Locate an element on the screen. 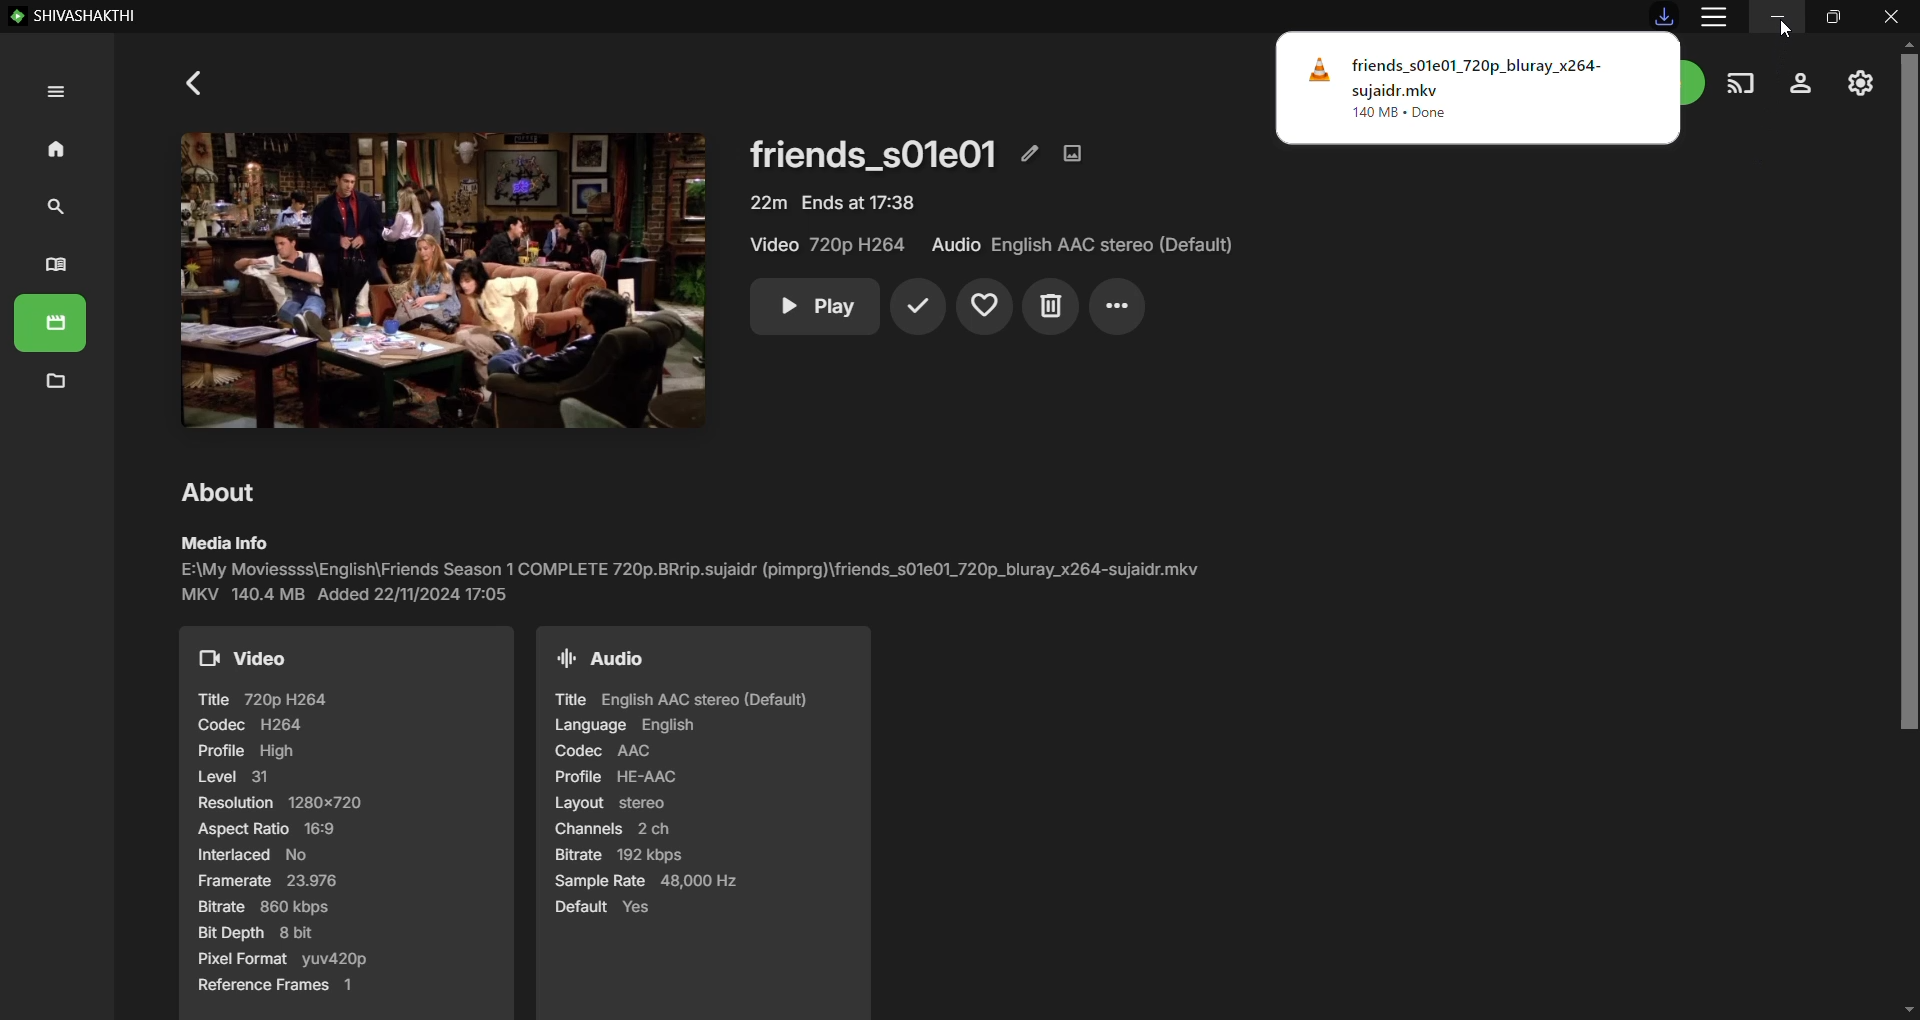  Books is located at coordinates (56, 267).